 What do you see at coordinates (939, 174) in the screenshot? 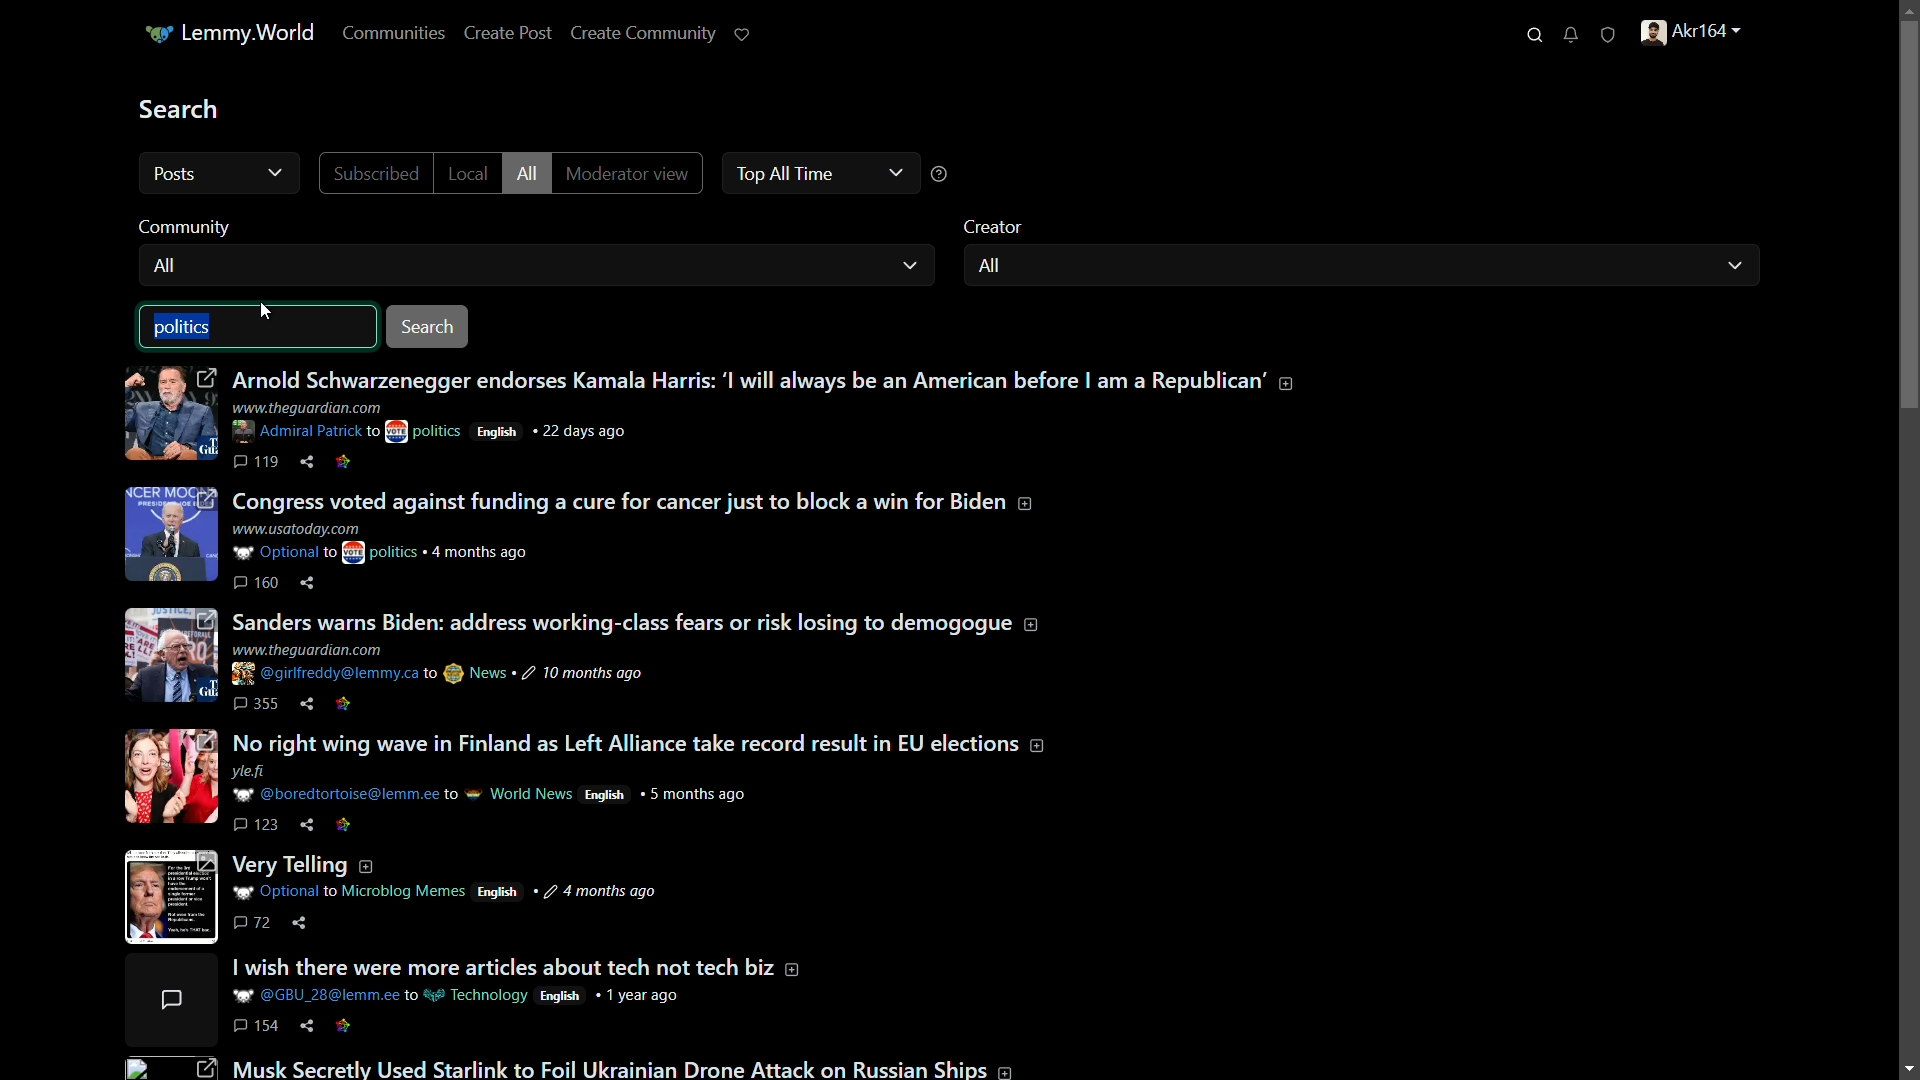
I see `help` at bounding box center [939, 174].